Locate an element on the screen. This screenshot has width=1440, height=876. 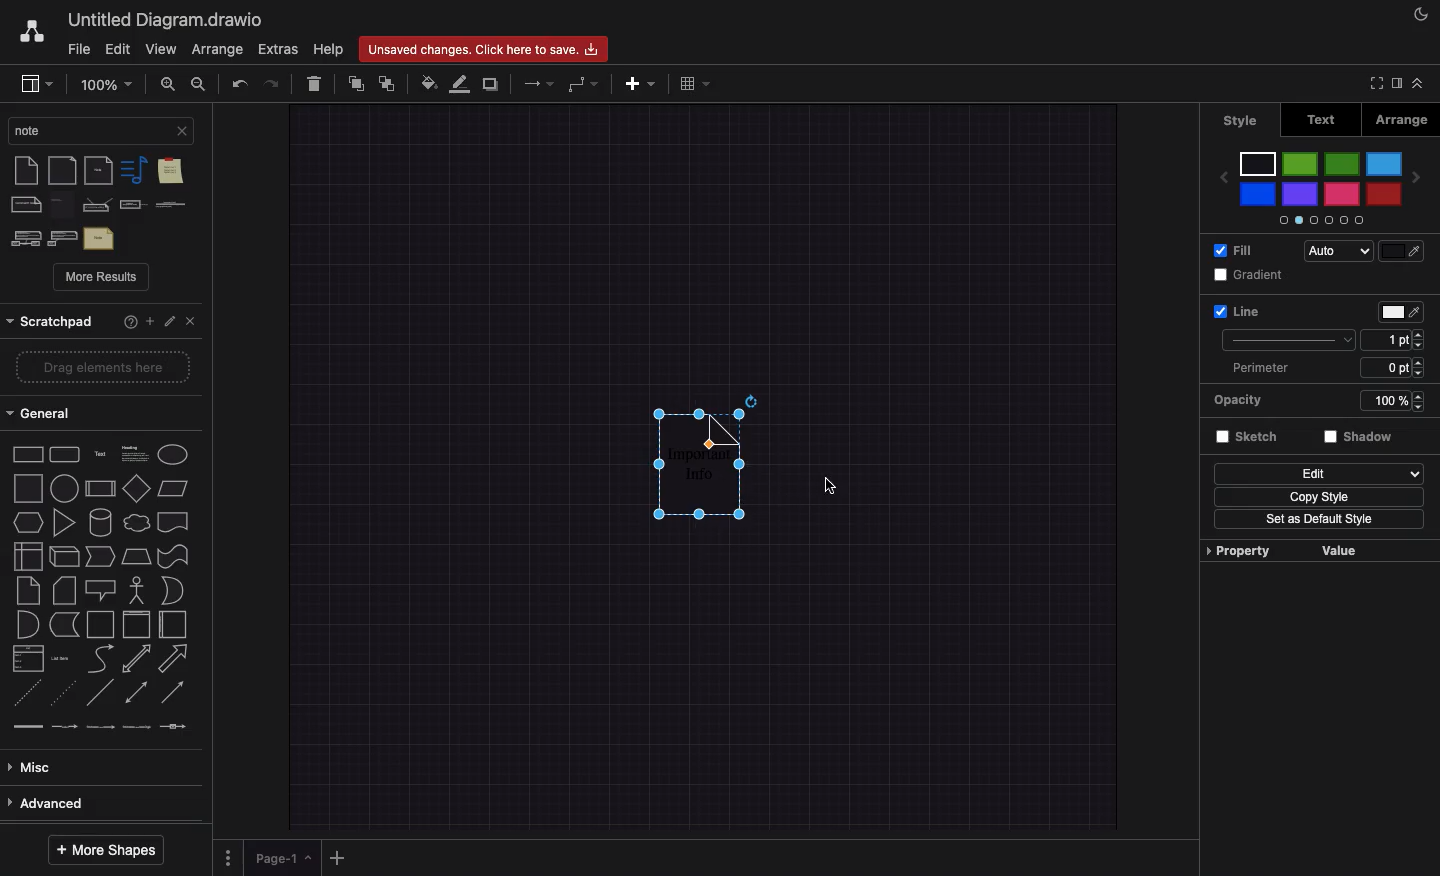
Full screen is located at coordinates (1377, 84).